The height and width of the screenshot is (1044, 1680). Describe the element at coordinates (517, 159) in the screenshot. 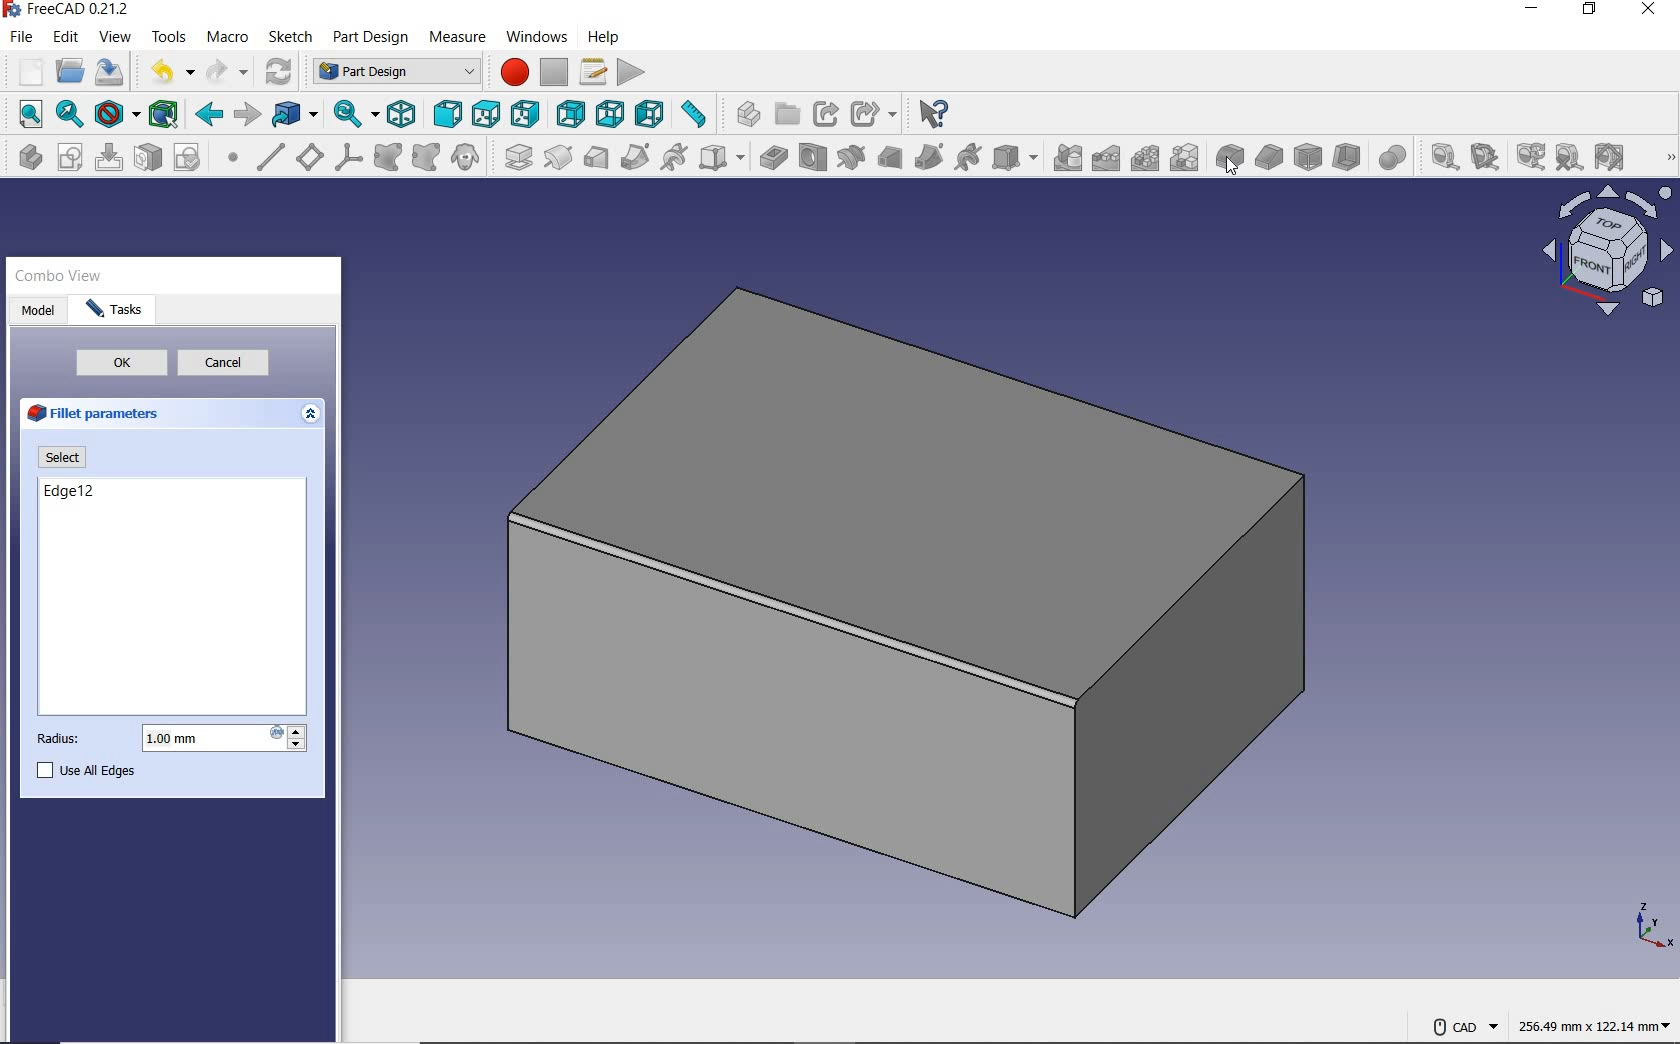

I see `pad` at that location.